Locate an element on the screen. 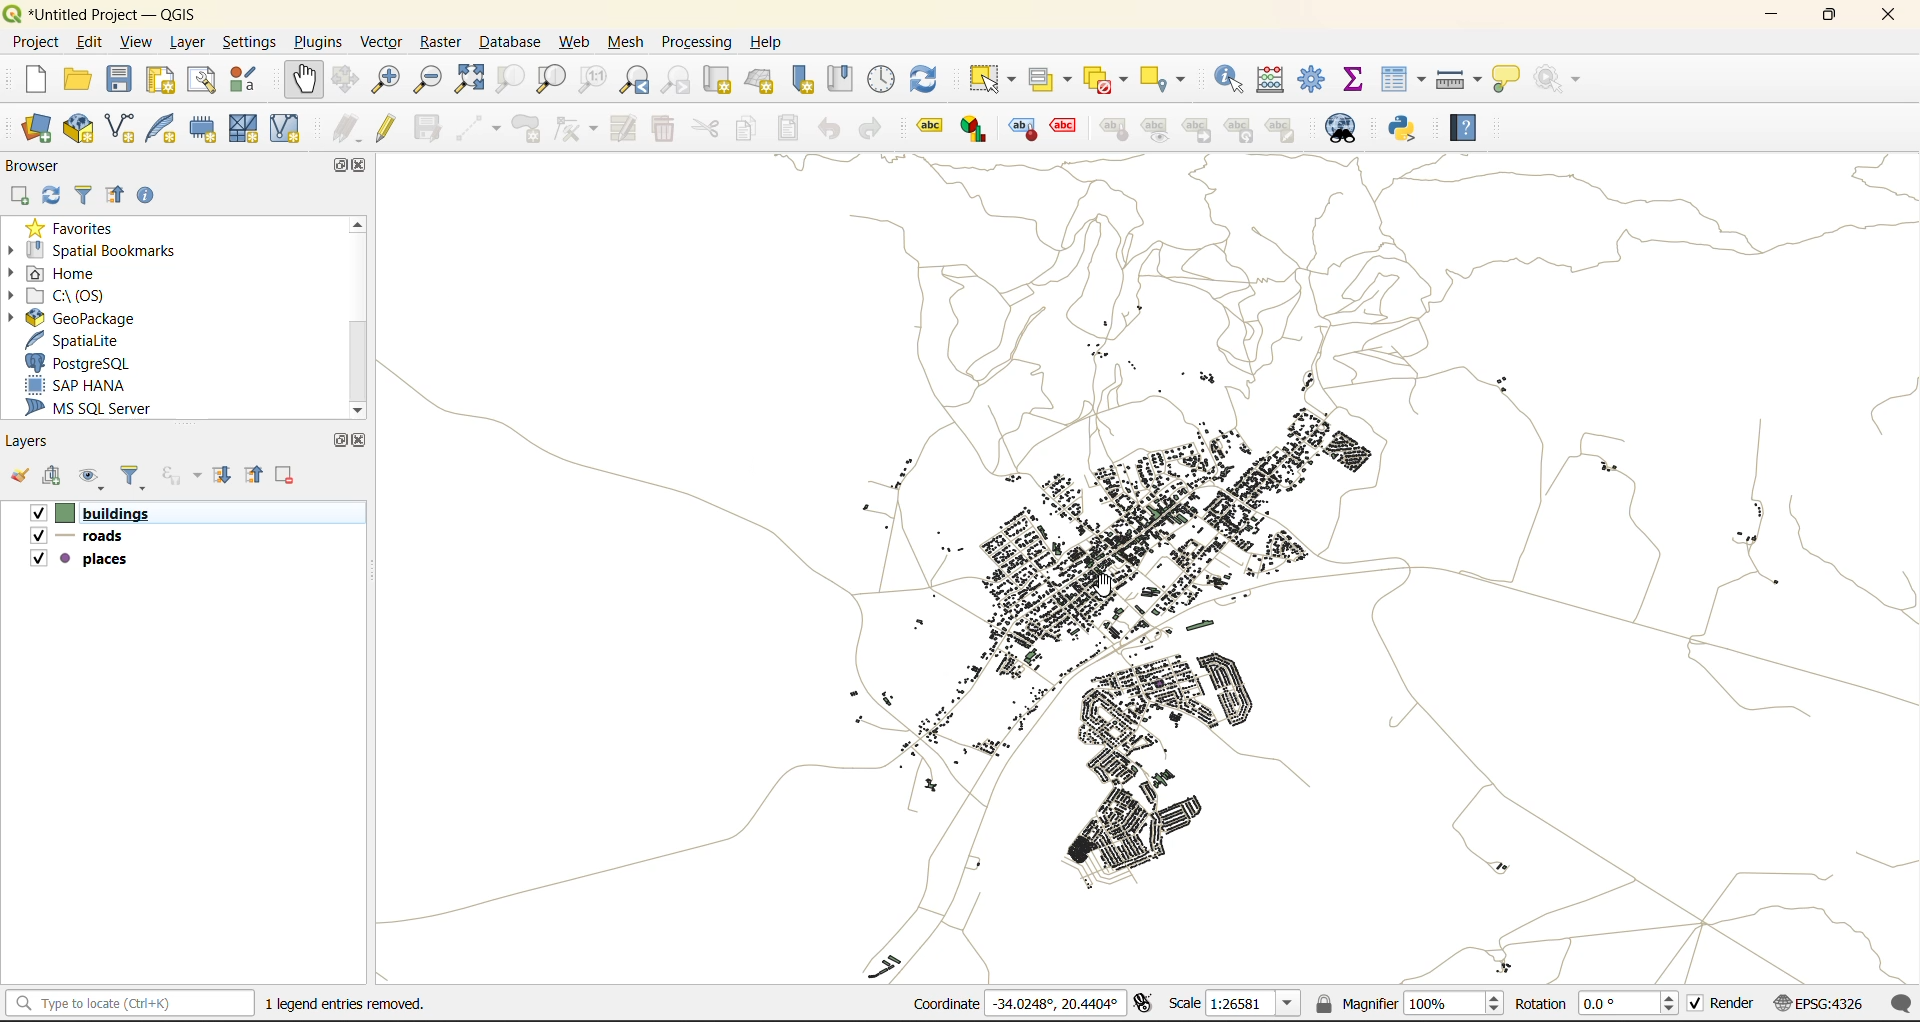 The image size is (1920, 1022). statistical summary is located at coordinates (1357, 79).